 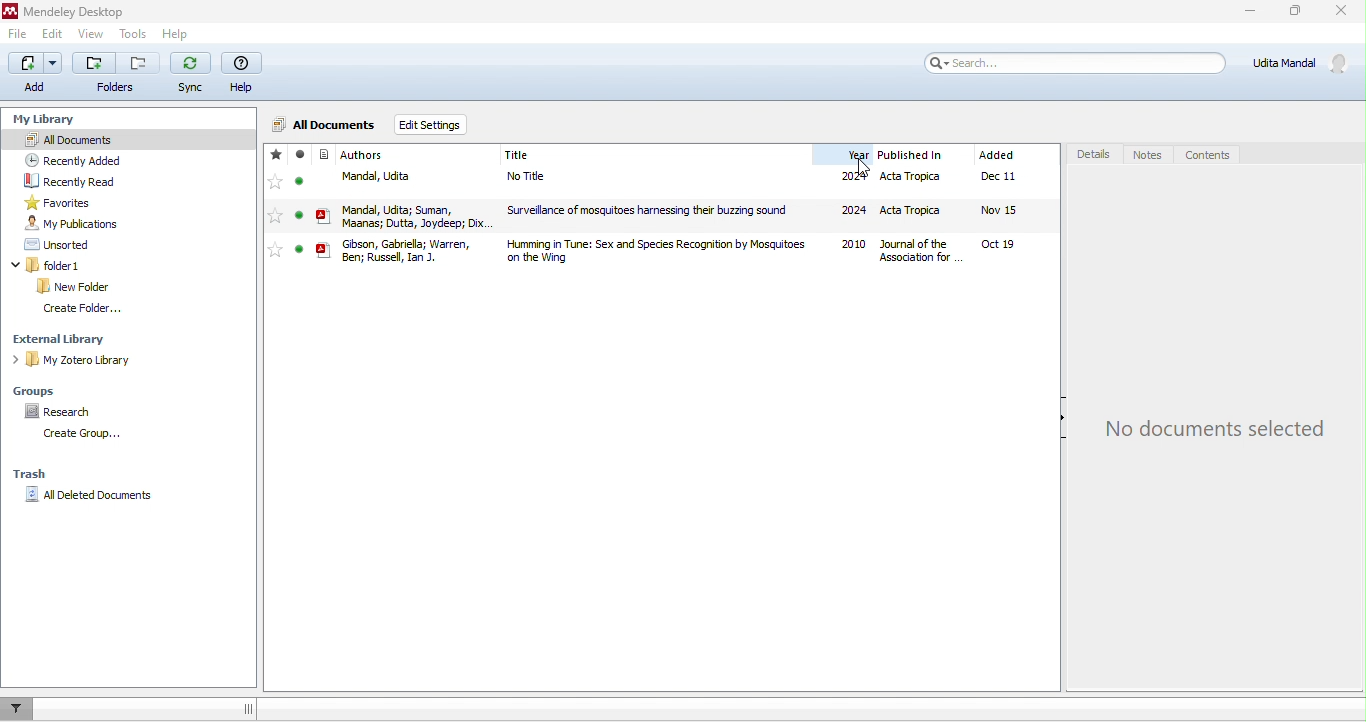 What do you see at coordinates (67, 158) in the screenshot?
I see `recently added` at bounding box center [67, 158].